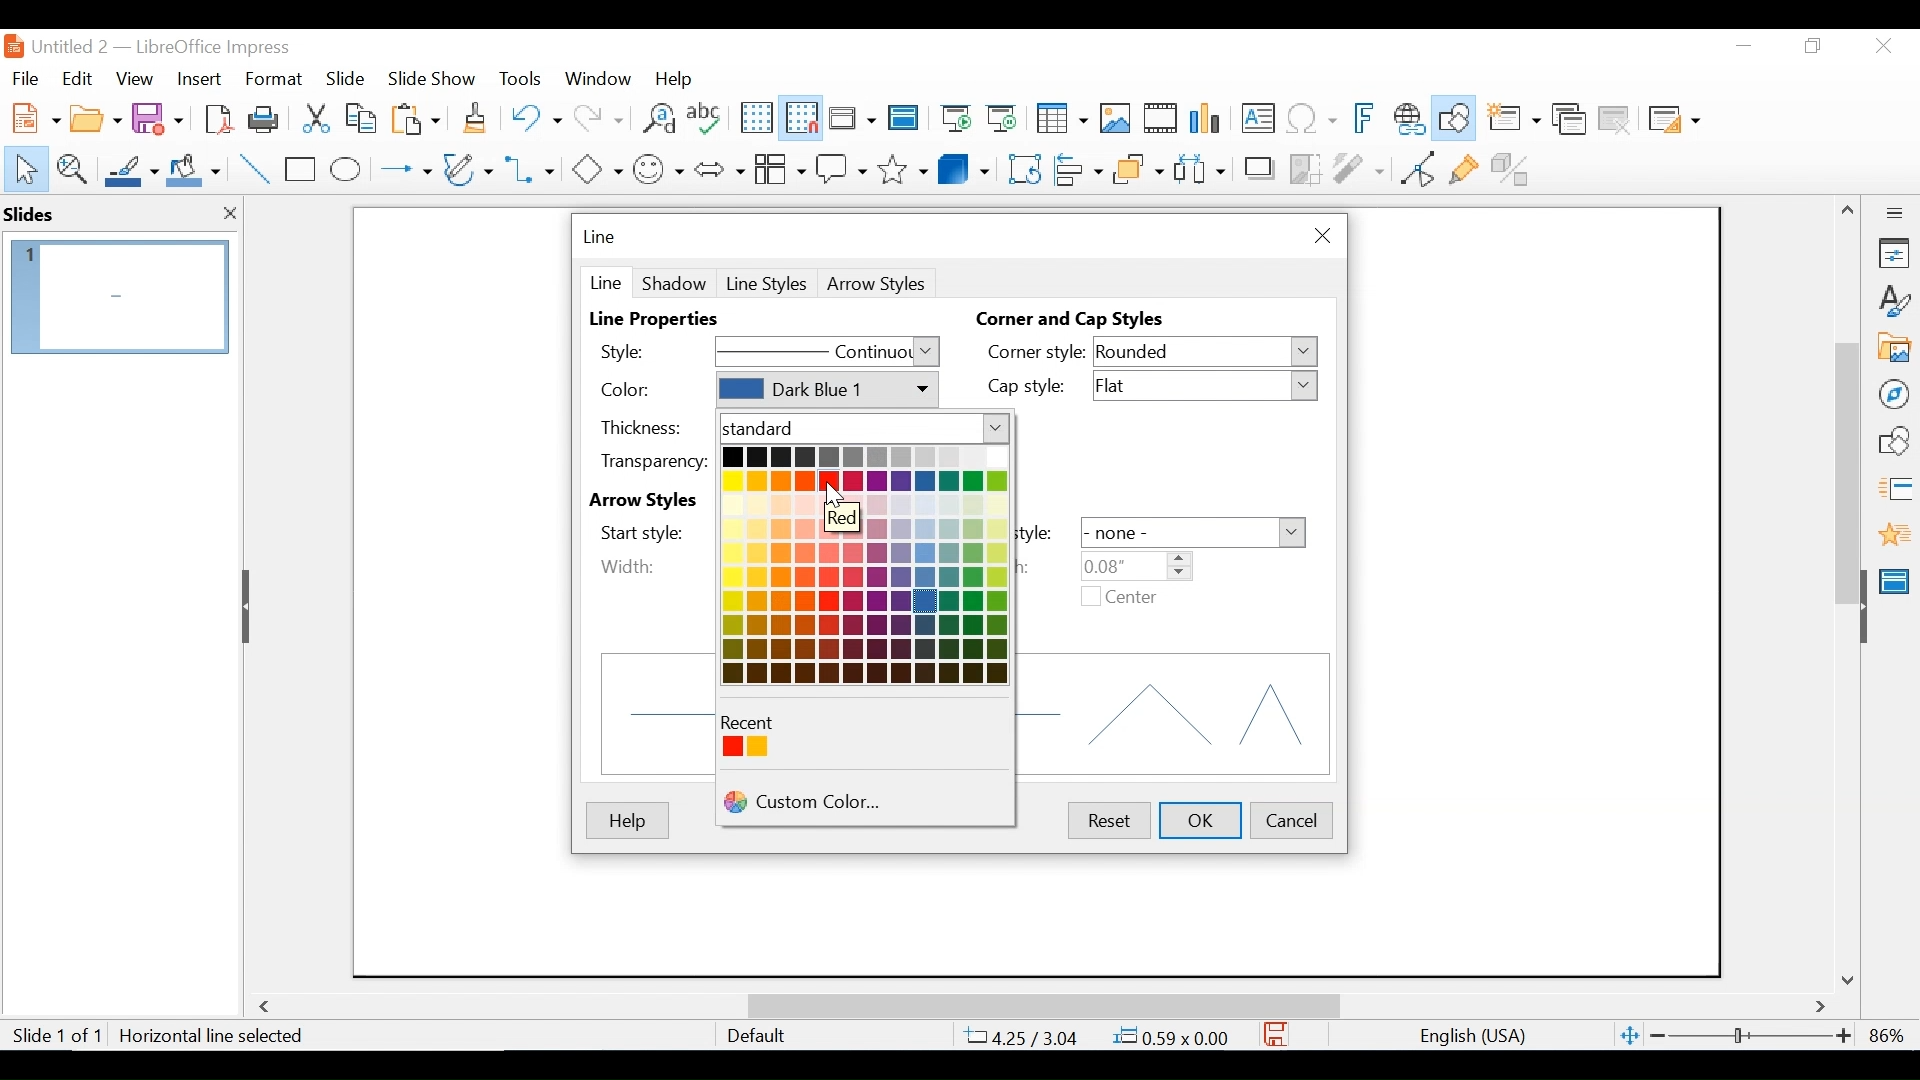 The image size is (1920, 1080). I want to click on Arrow Styles, so click(650, 501).